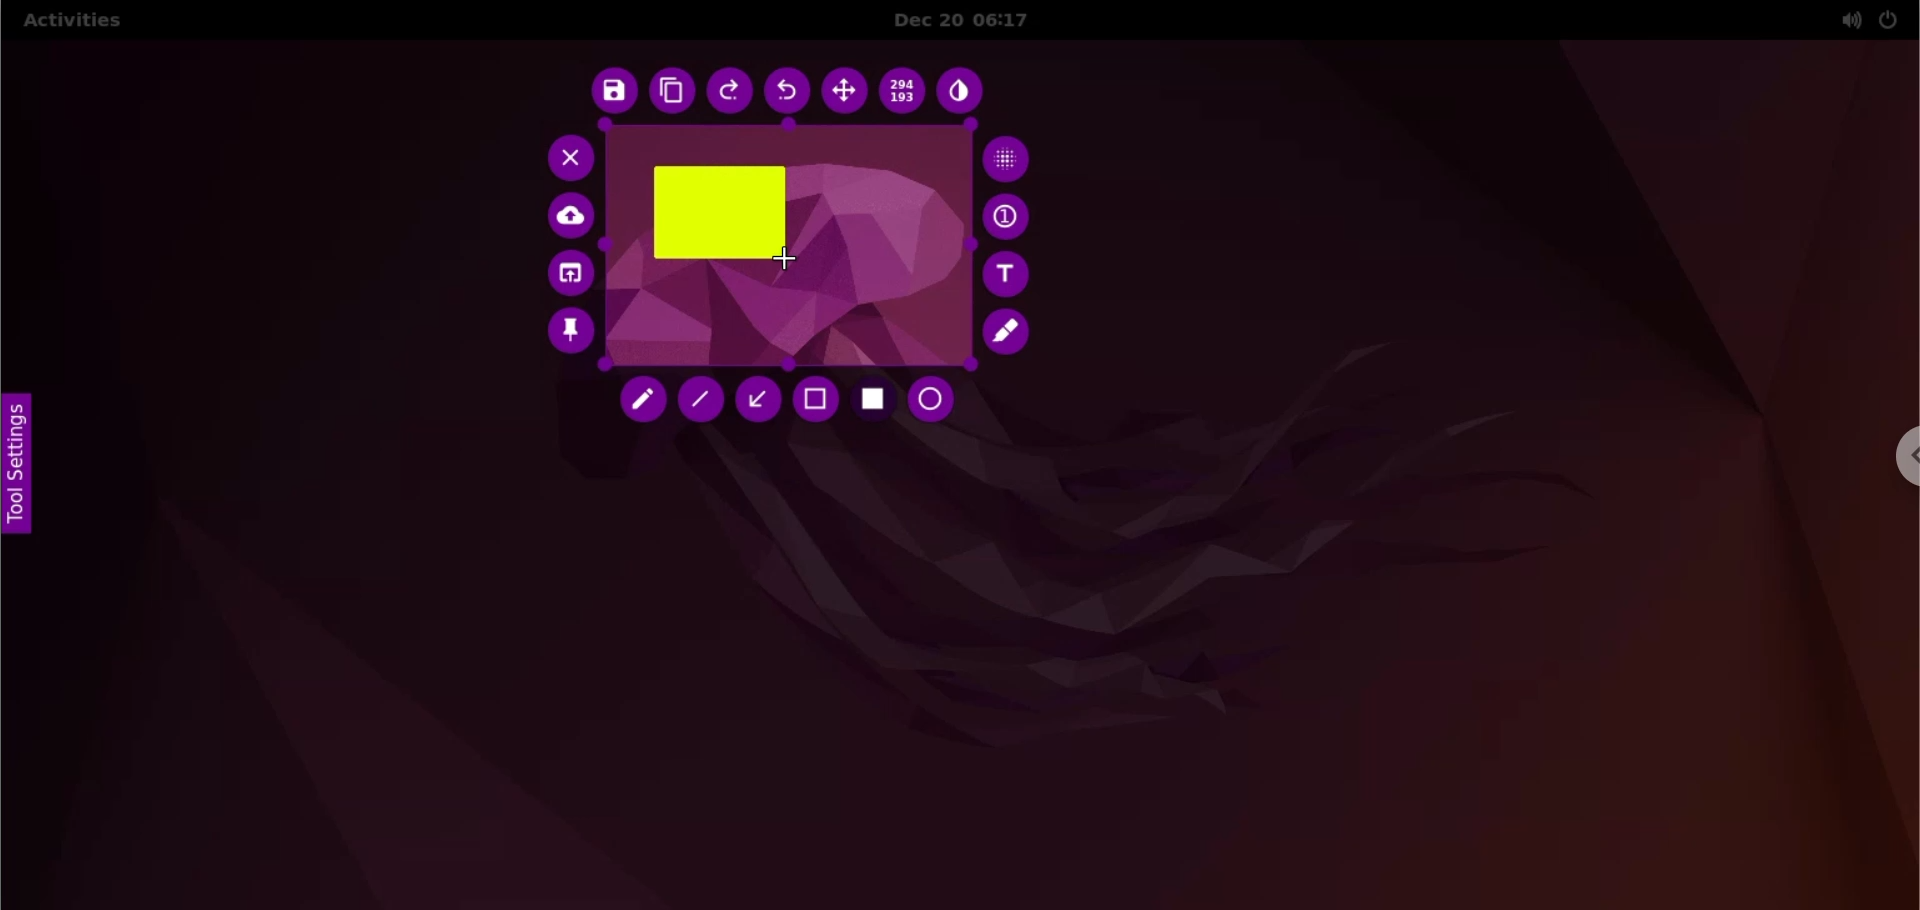 This screenshot has height=910, width=1920. What do you see at coordinates (757, 399) in the screenshot?
I see `arrow tool` at bounding box center [757, 399].